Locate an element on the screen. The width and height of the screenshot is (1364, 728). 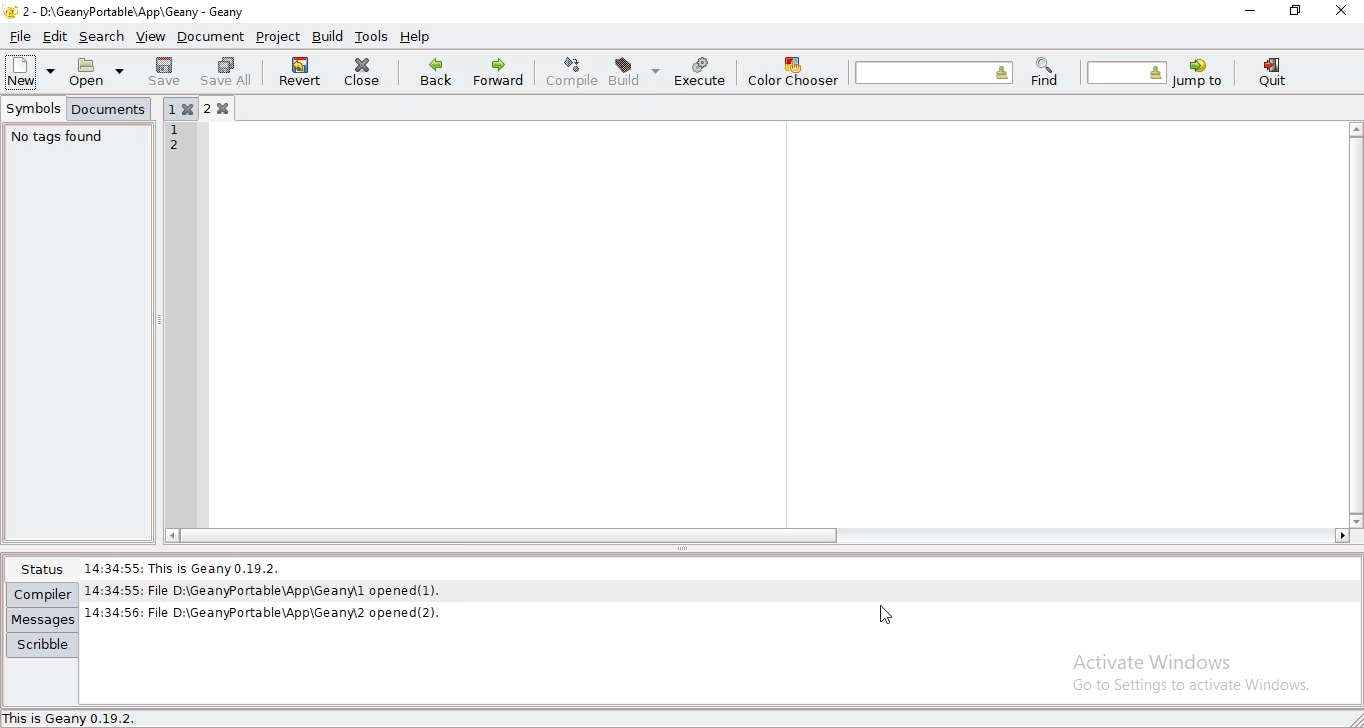
color chooser is located at coordinates (795, 71).